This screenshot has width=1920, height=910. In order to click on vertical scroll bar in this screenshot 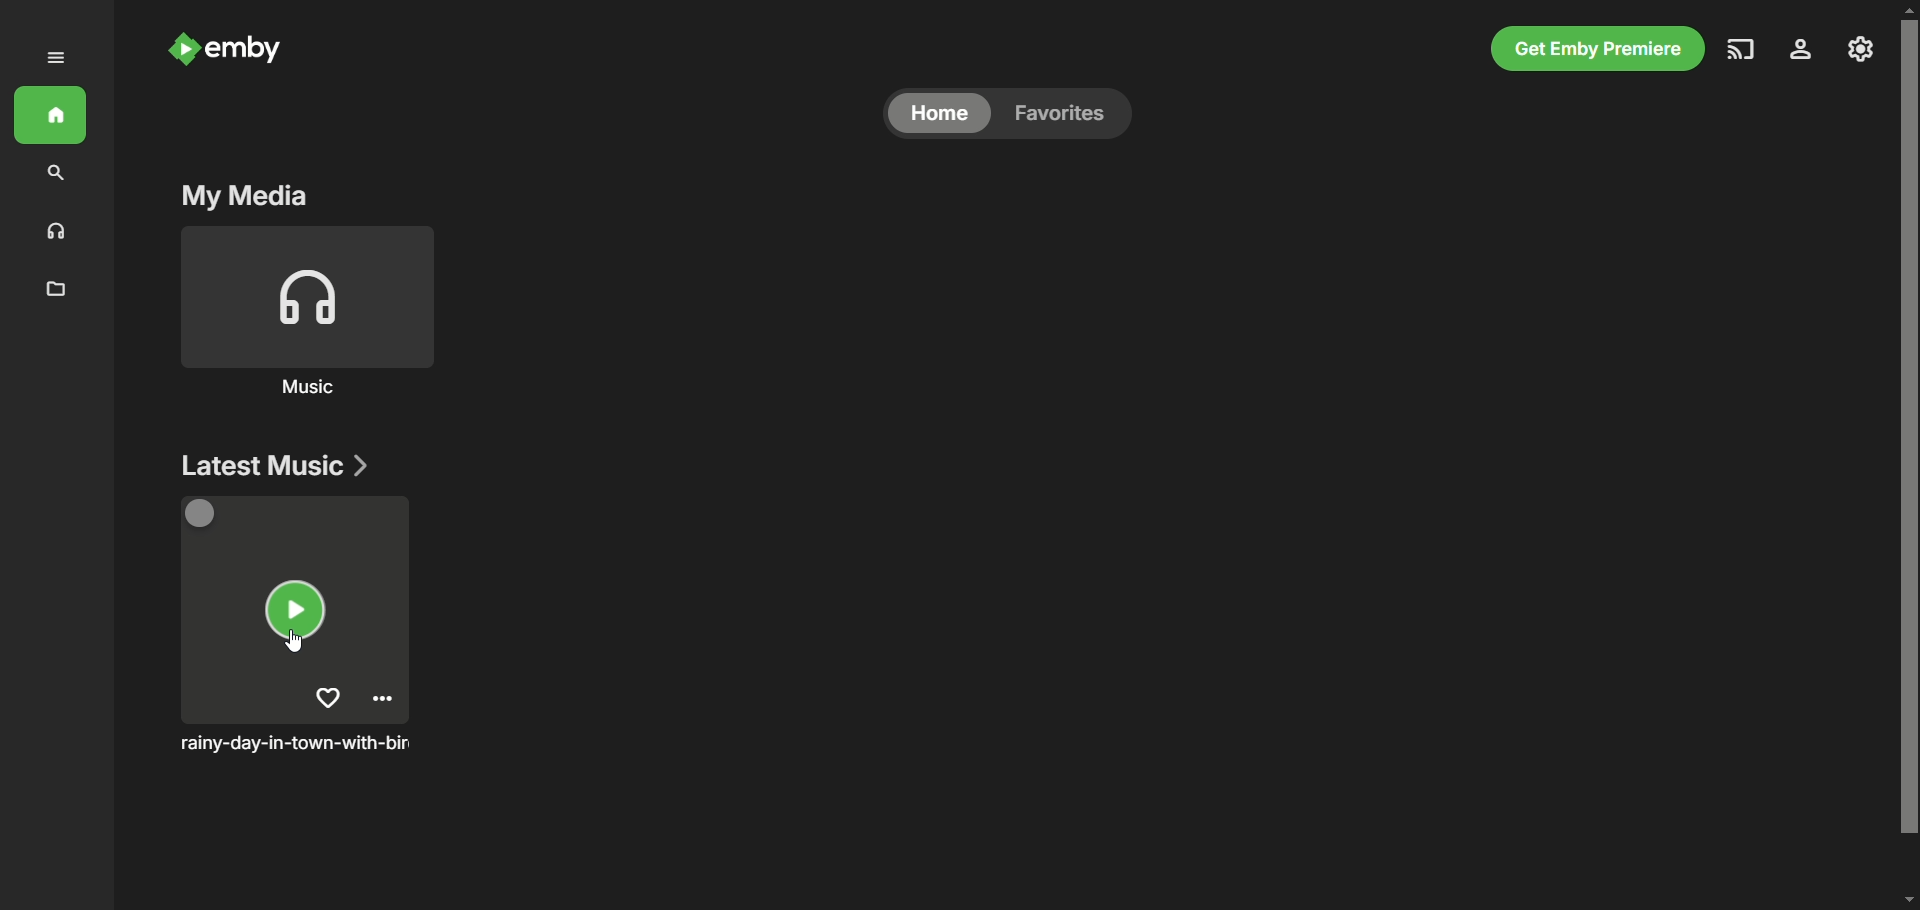, I will do `click(1908, 454)`.